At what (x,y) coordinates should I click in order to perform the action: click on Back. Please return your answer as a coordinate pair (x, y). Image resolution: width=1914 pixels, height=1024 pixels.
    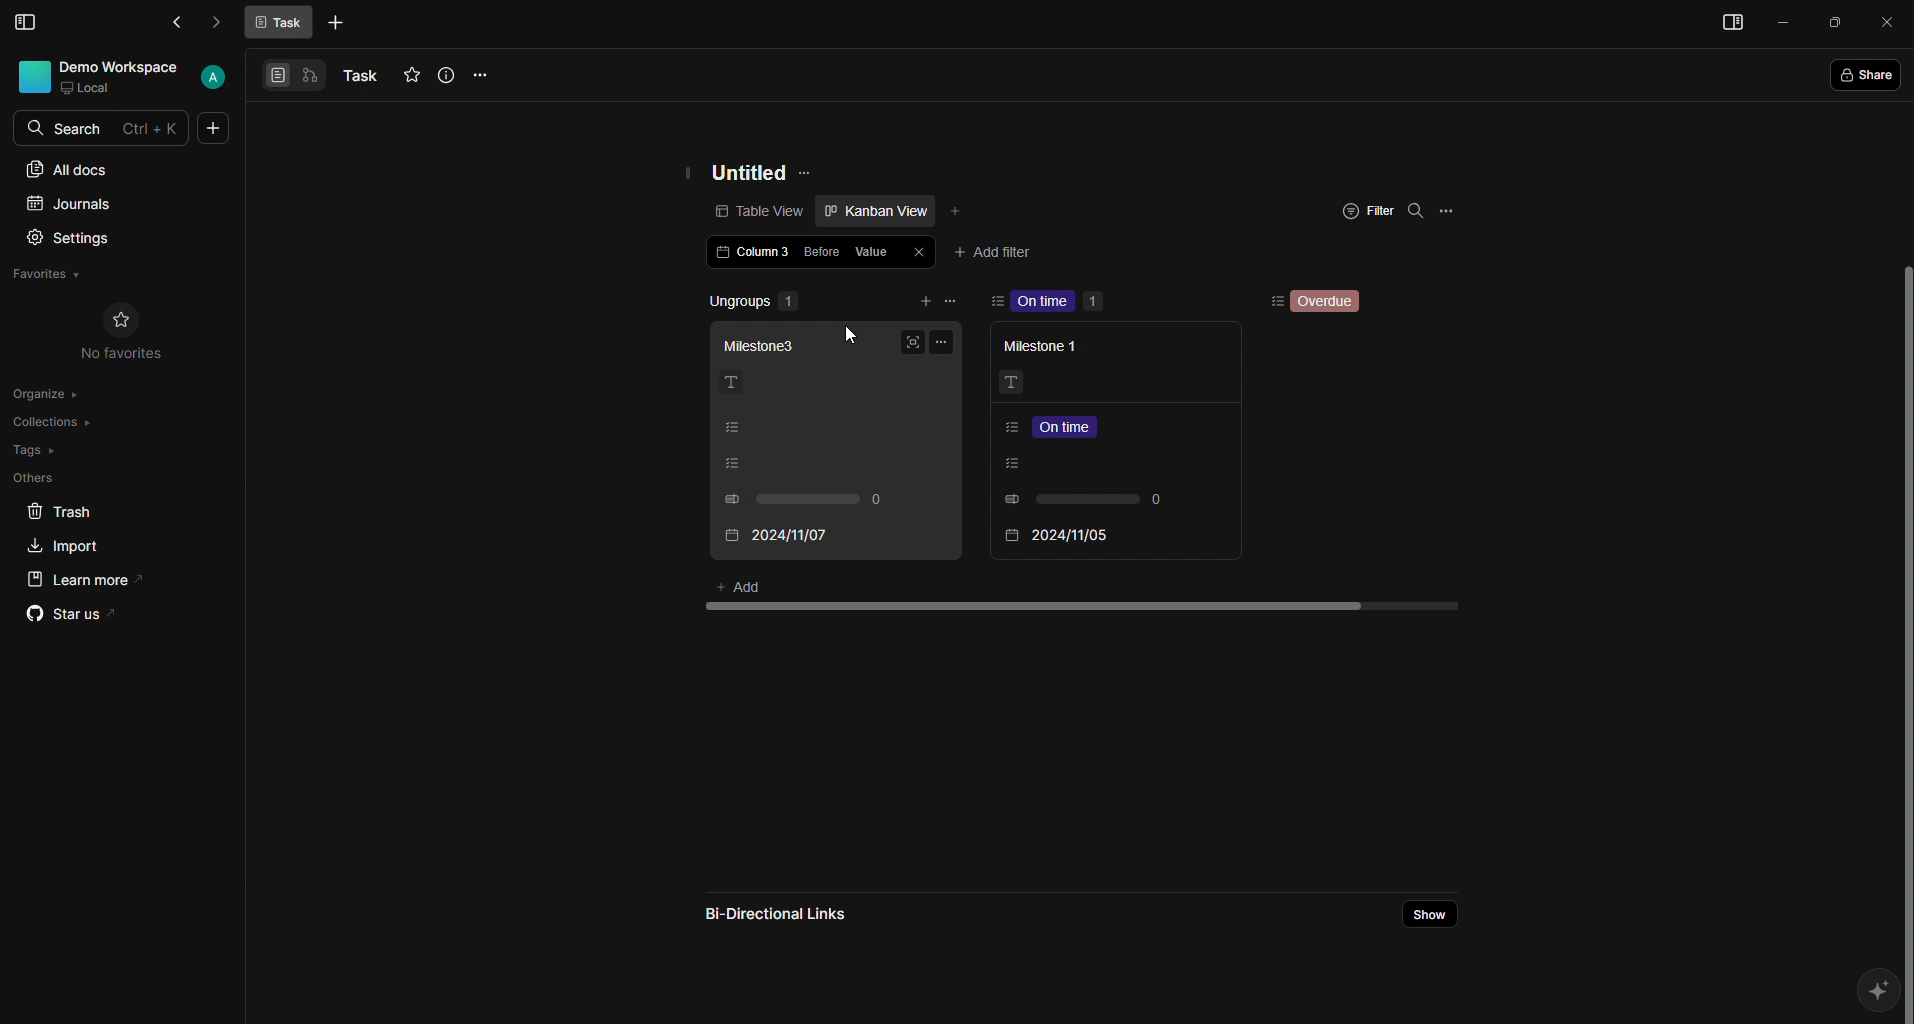
    Looking at the image, I should click on (183, 21).